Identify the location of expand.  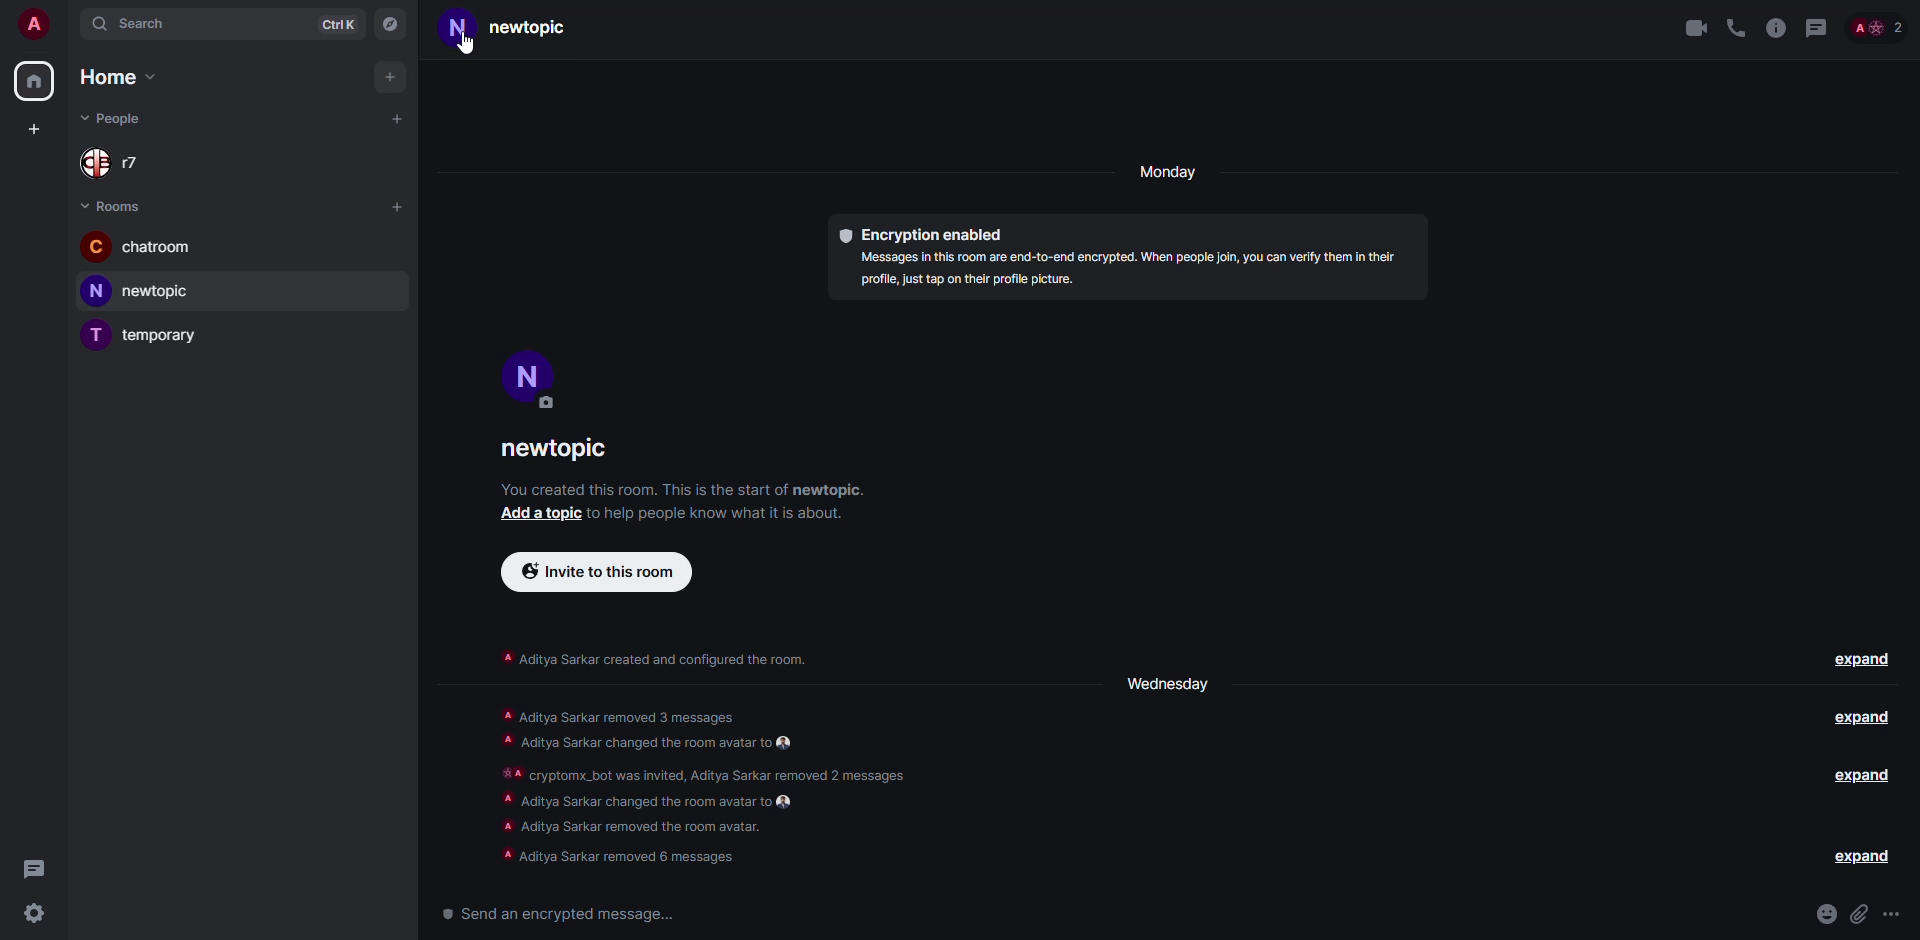
(1862, 776).